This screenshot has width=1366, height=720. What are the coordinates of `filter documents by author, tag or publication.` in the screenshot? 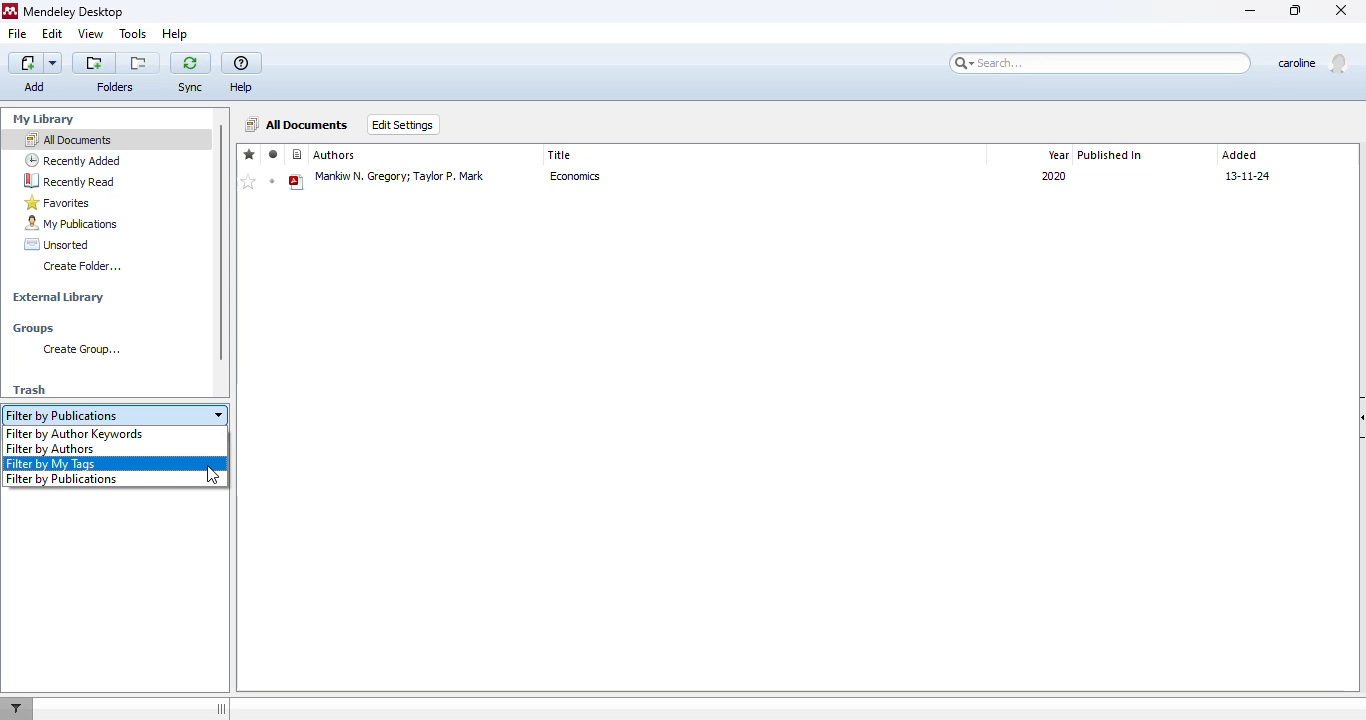 It's located at (19, 710).